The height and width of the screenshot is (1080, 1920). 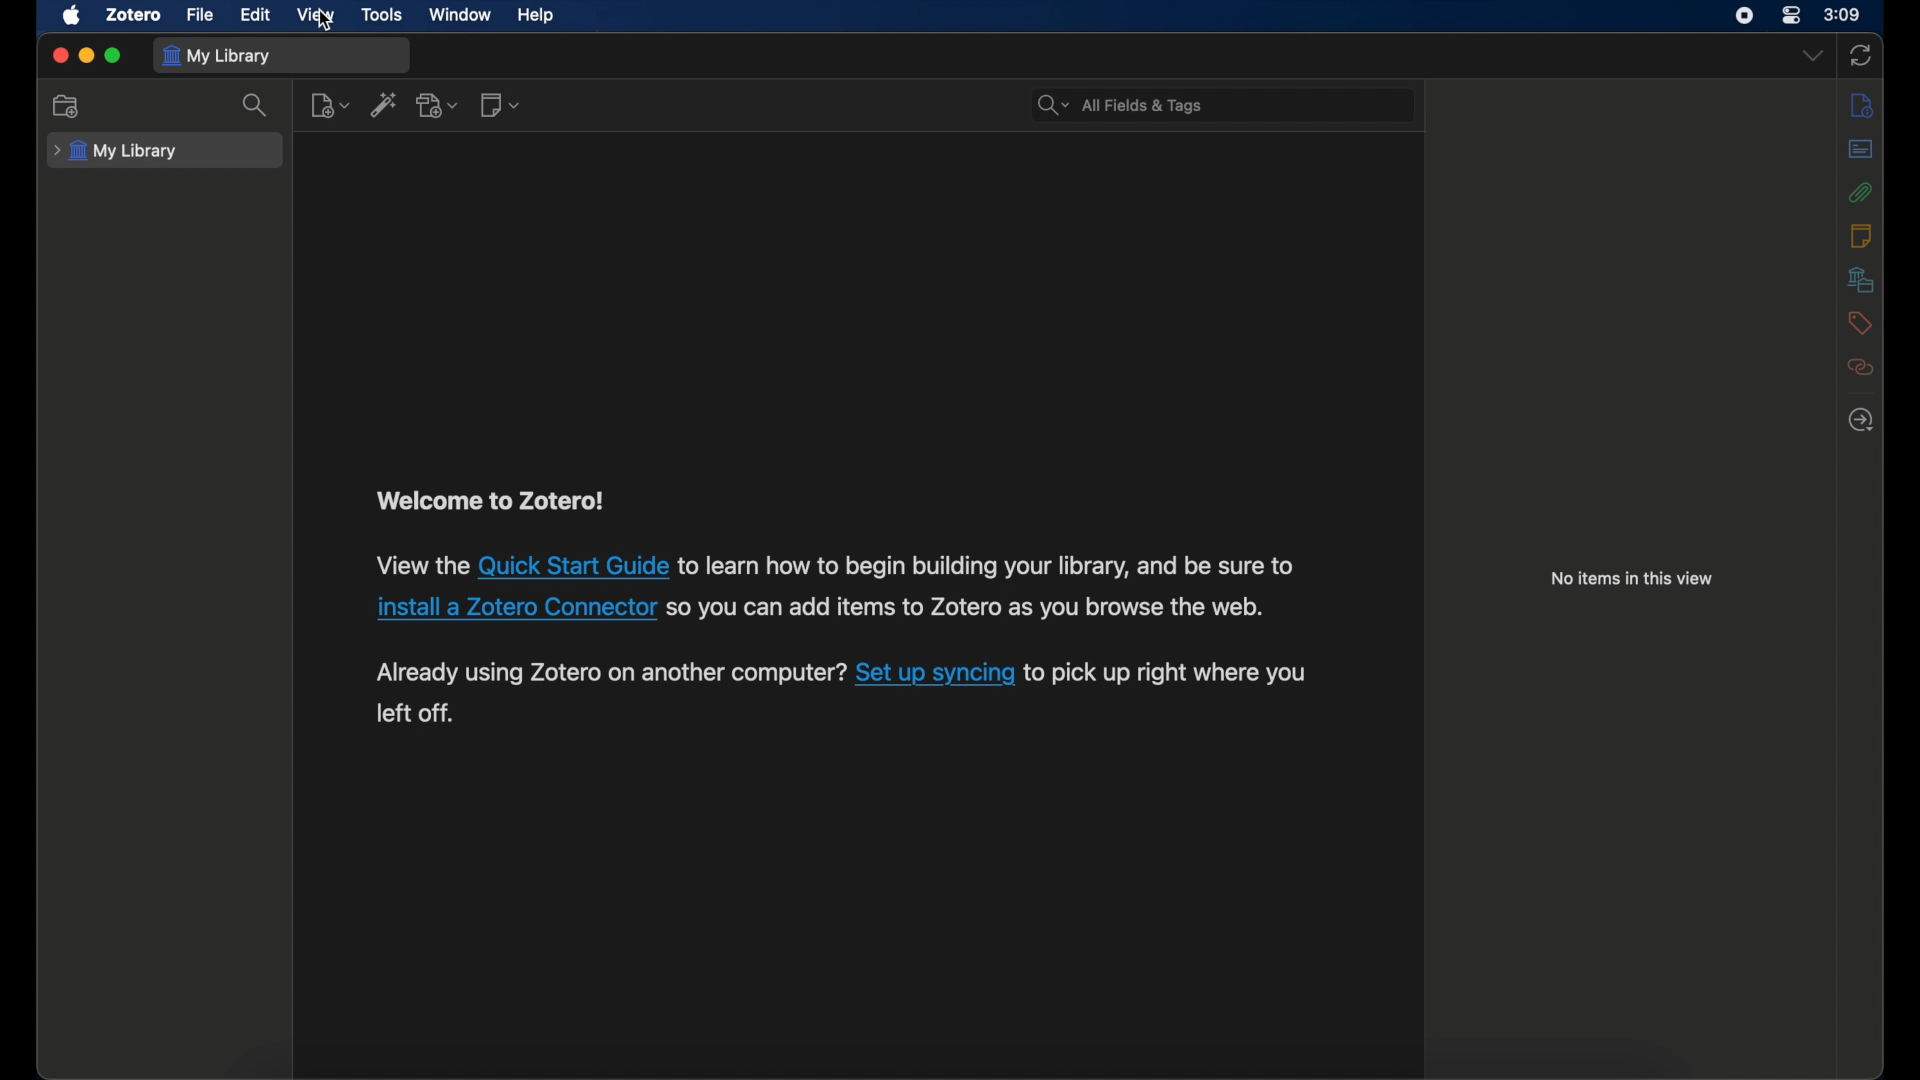 What do you see at coordinates (1843, 15) in the screenshot?
I see `time` at bounding box center [1843, 15].